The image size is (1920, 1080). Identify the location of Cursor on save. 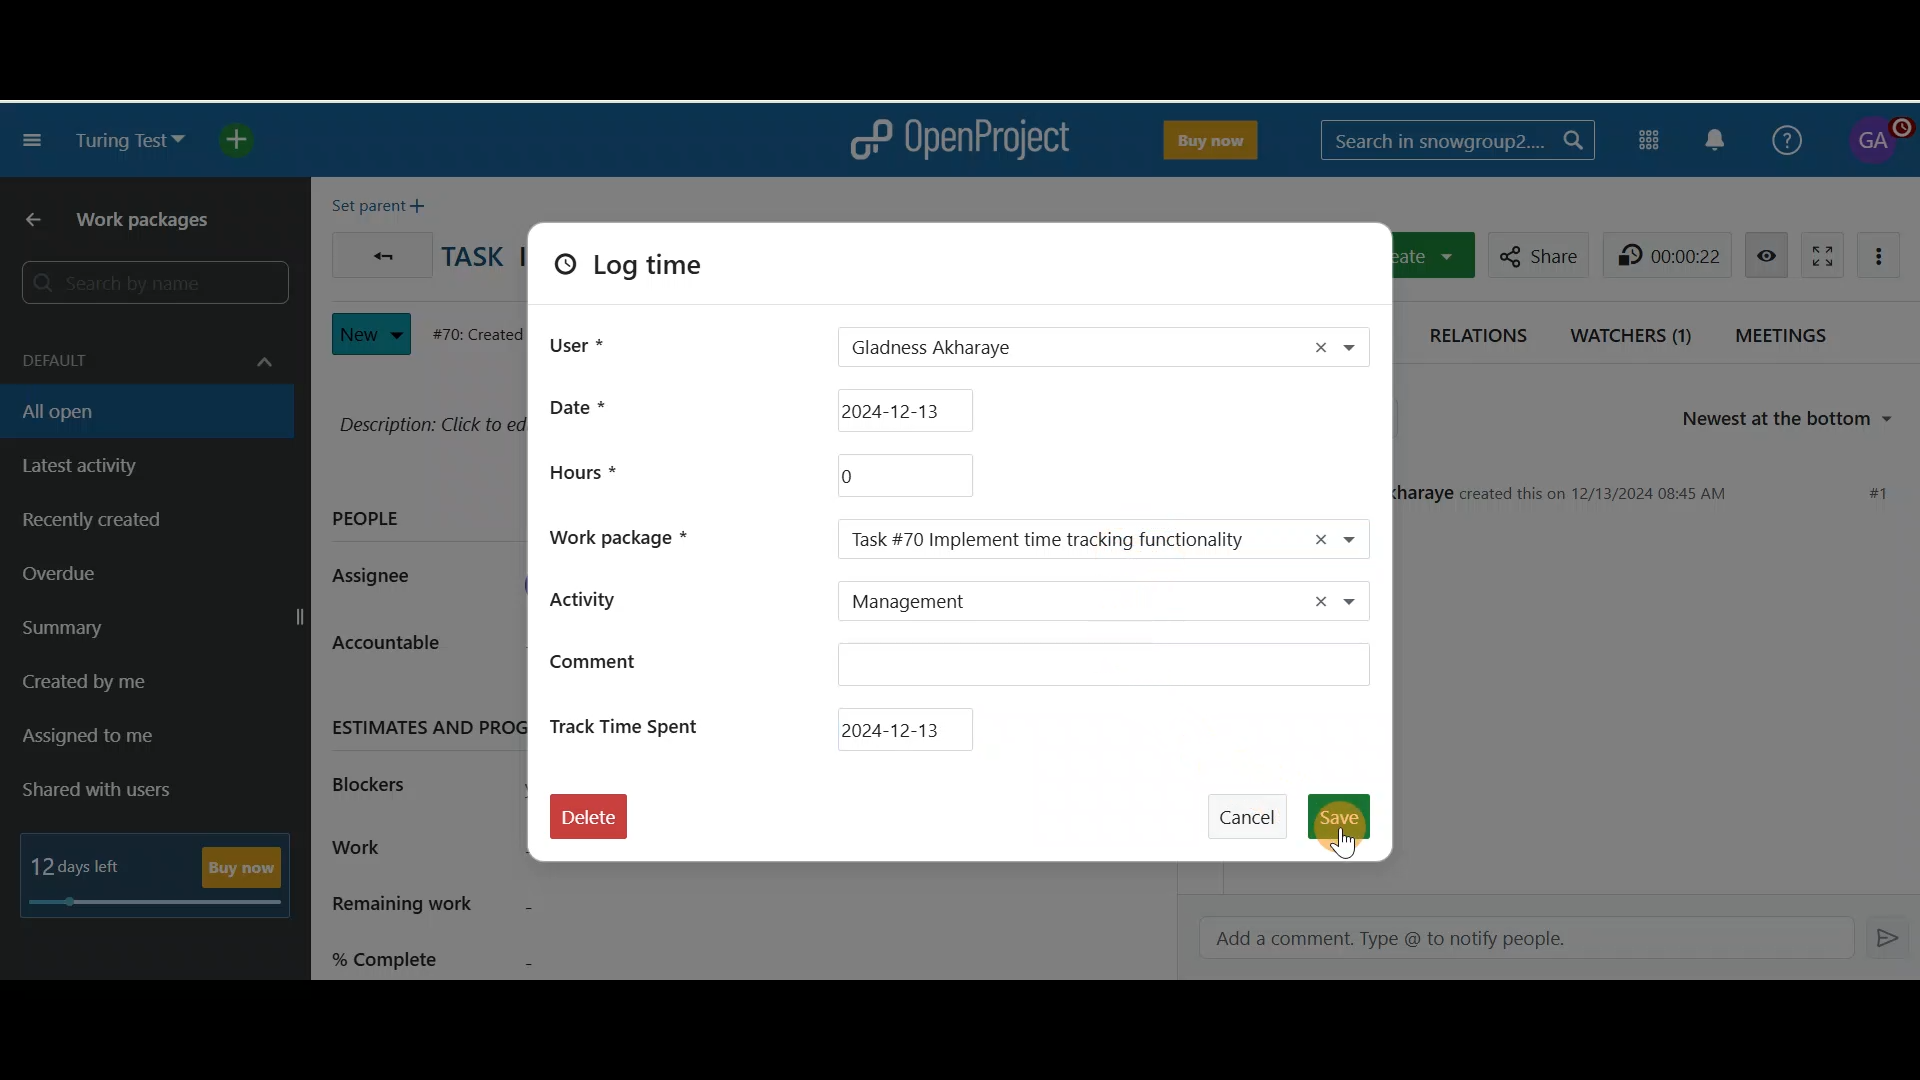
(1346, 825).